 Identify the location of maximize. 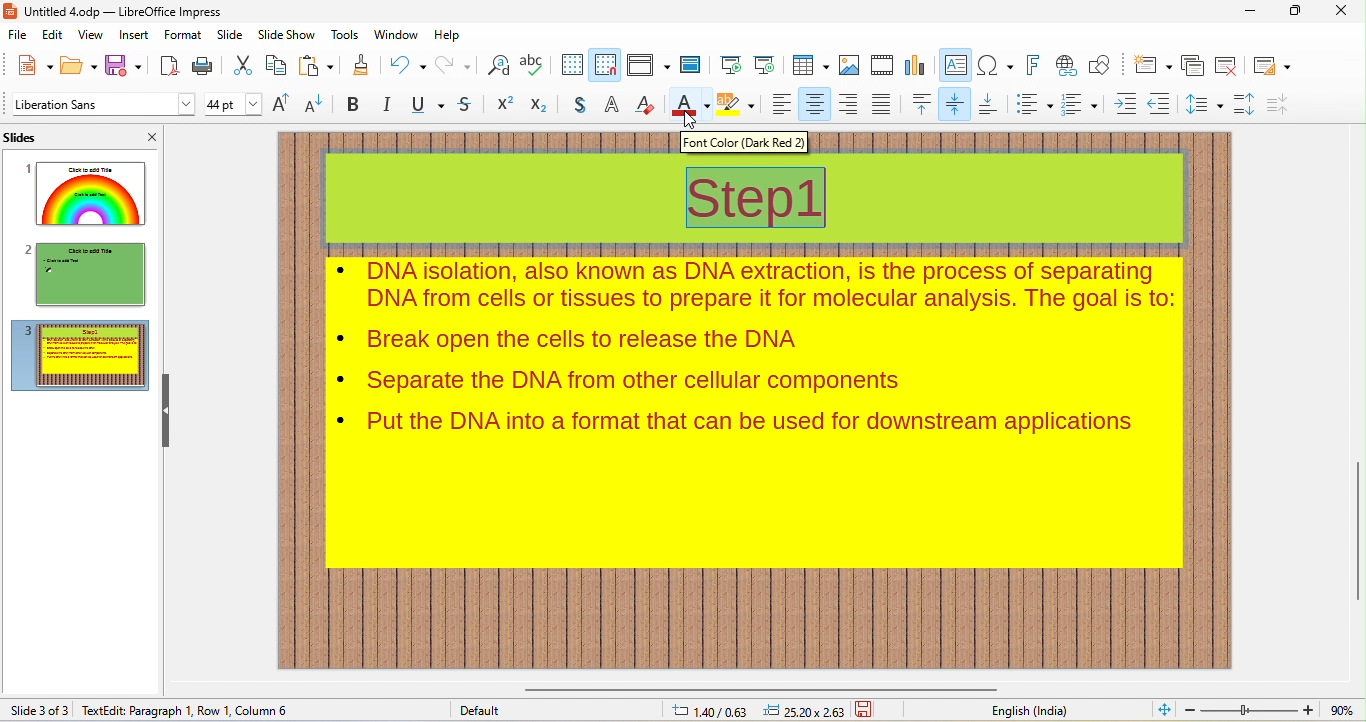
(1298, 10).